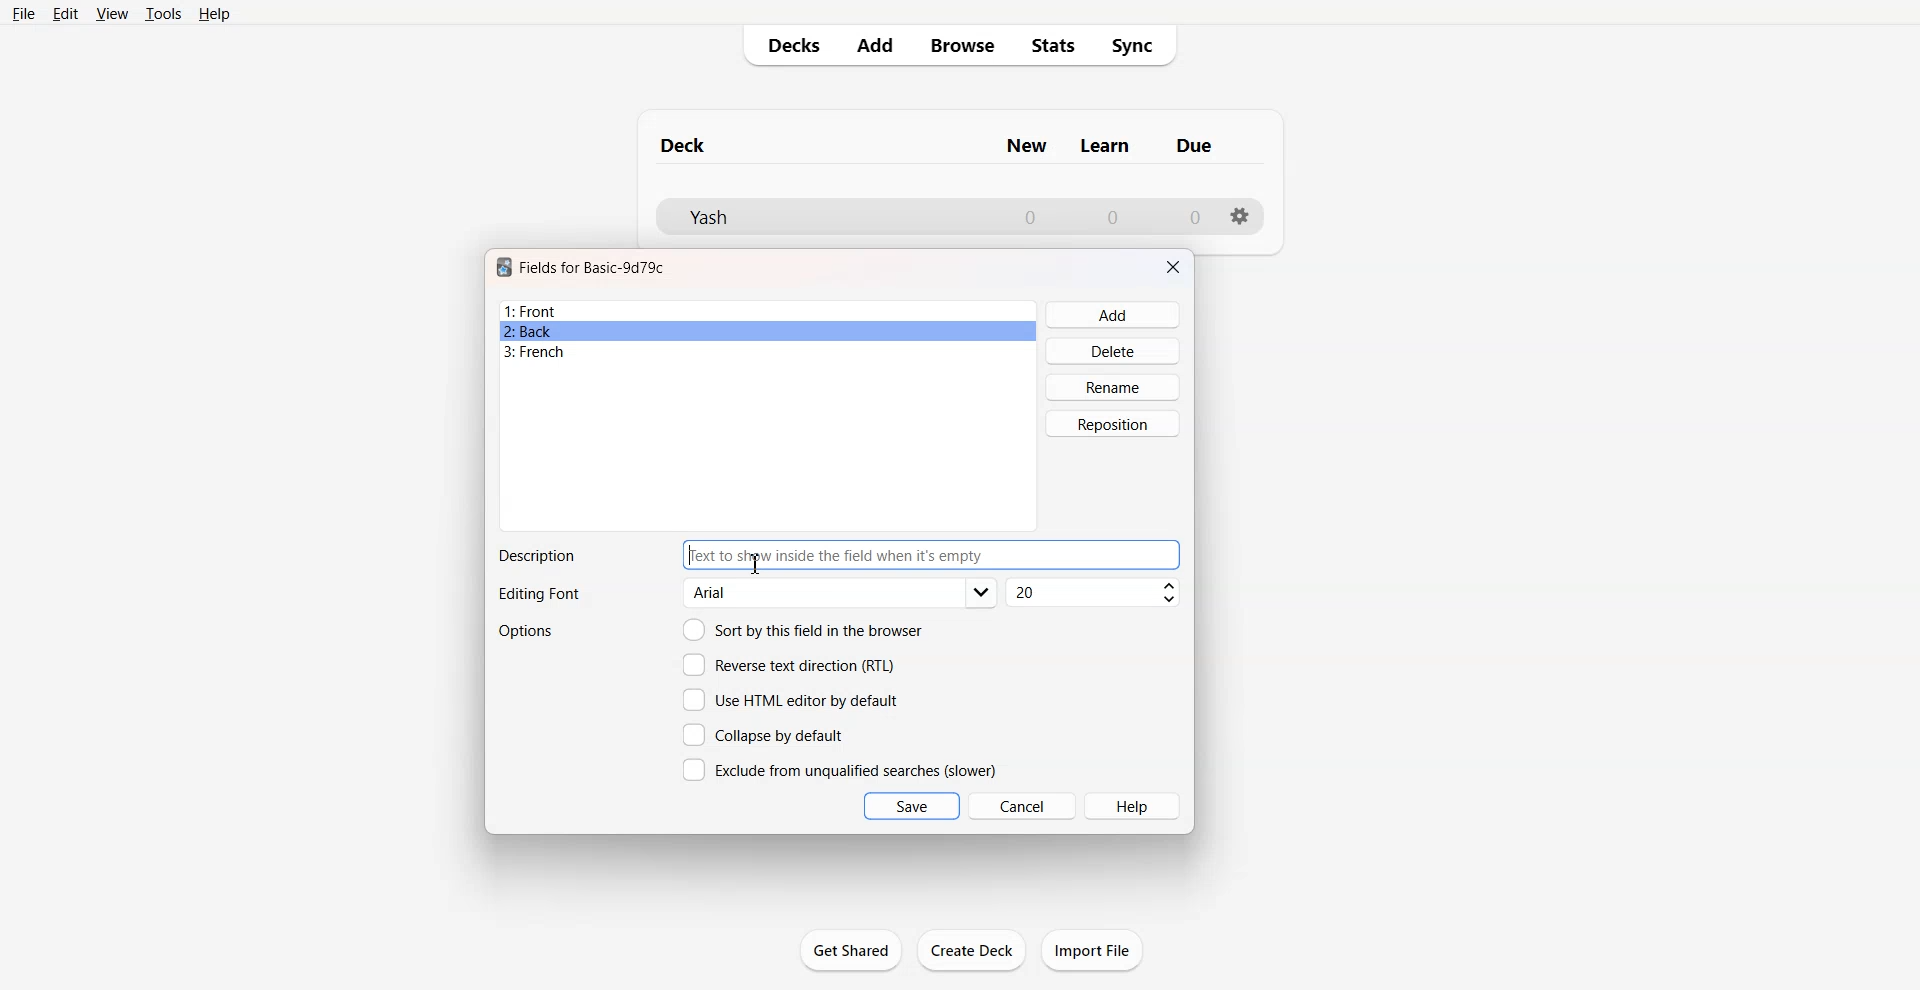  Describe the element at coordinates (1095, 593) in the screenshot. I see `Font size` at that location.